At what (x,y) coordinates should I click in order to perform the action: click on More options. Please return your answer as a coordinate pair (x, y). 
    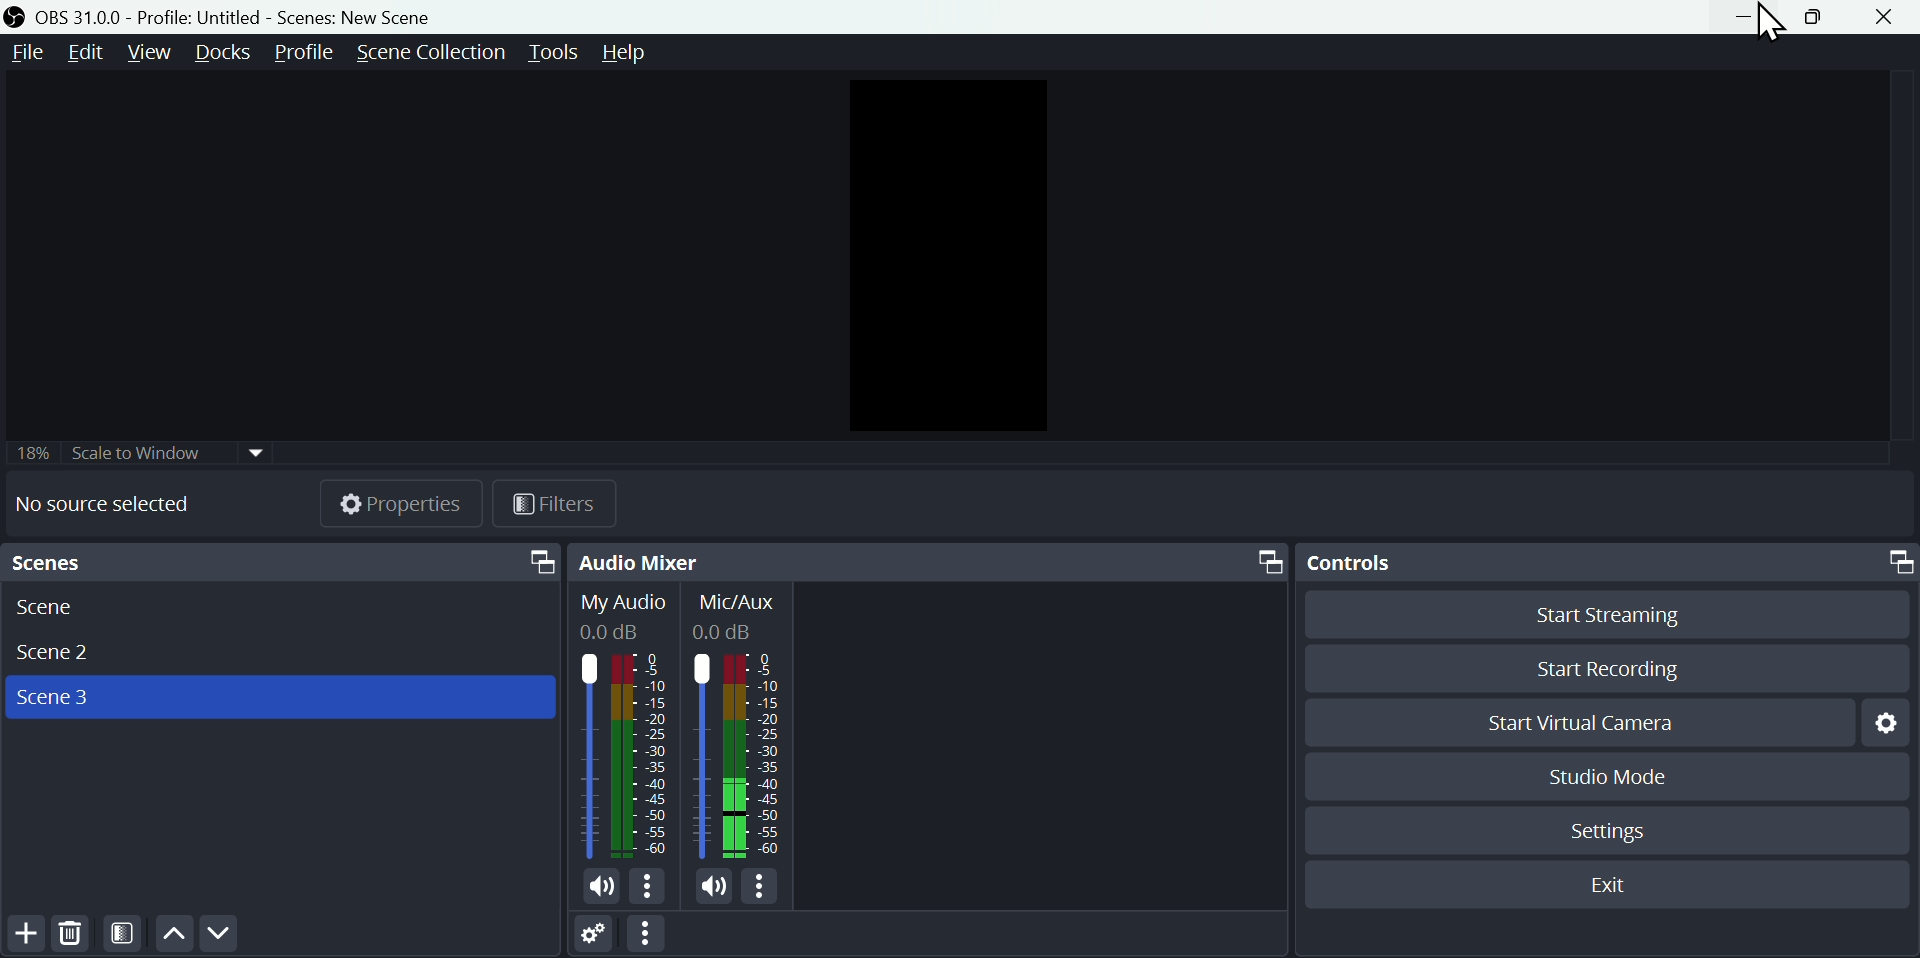
    Looking at the image, I should click on (655, 935).